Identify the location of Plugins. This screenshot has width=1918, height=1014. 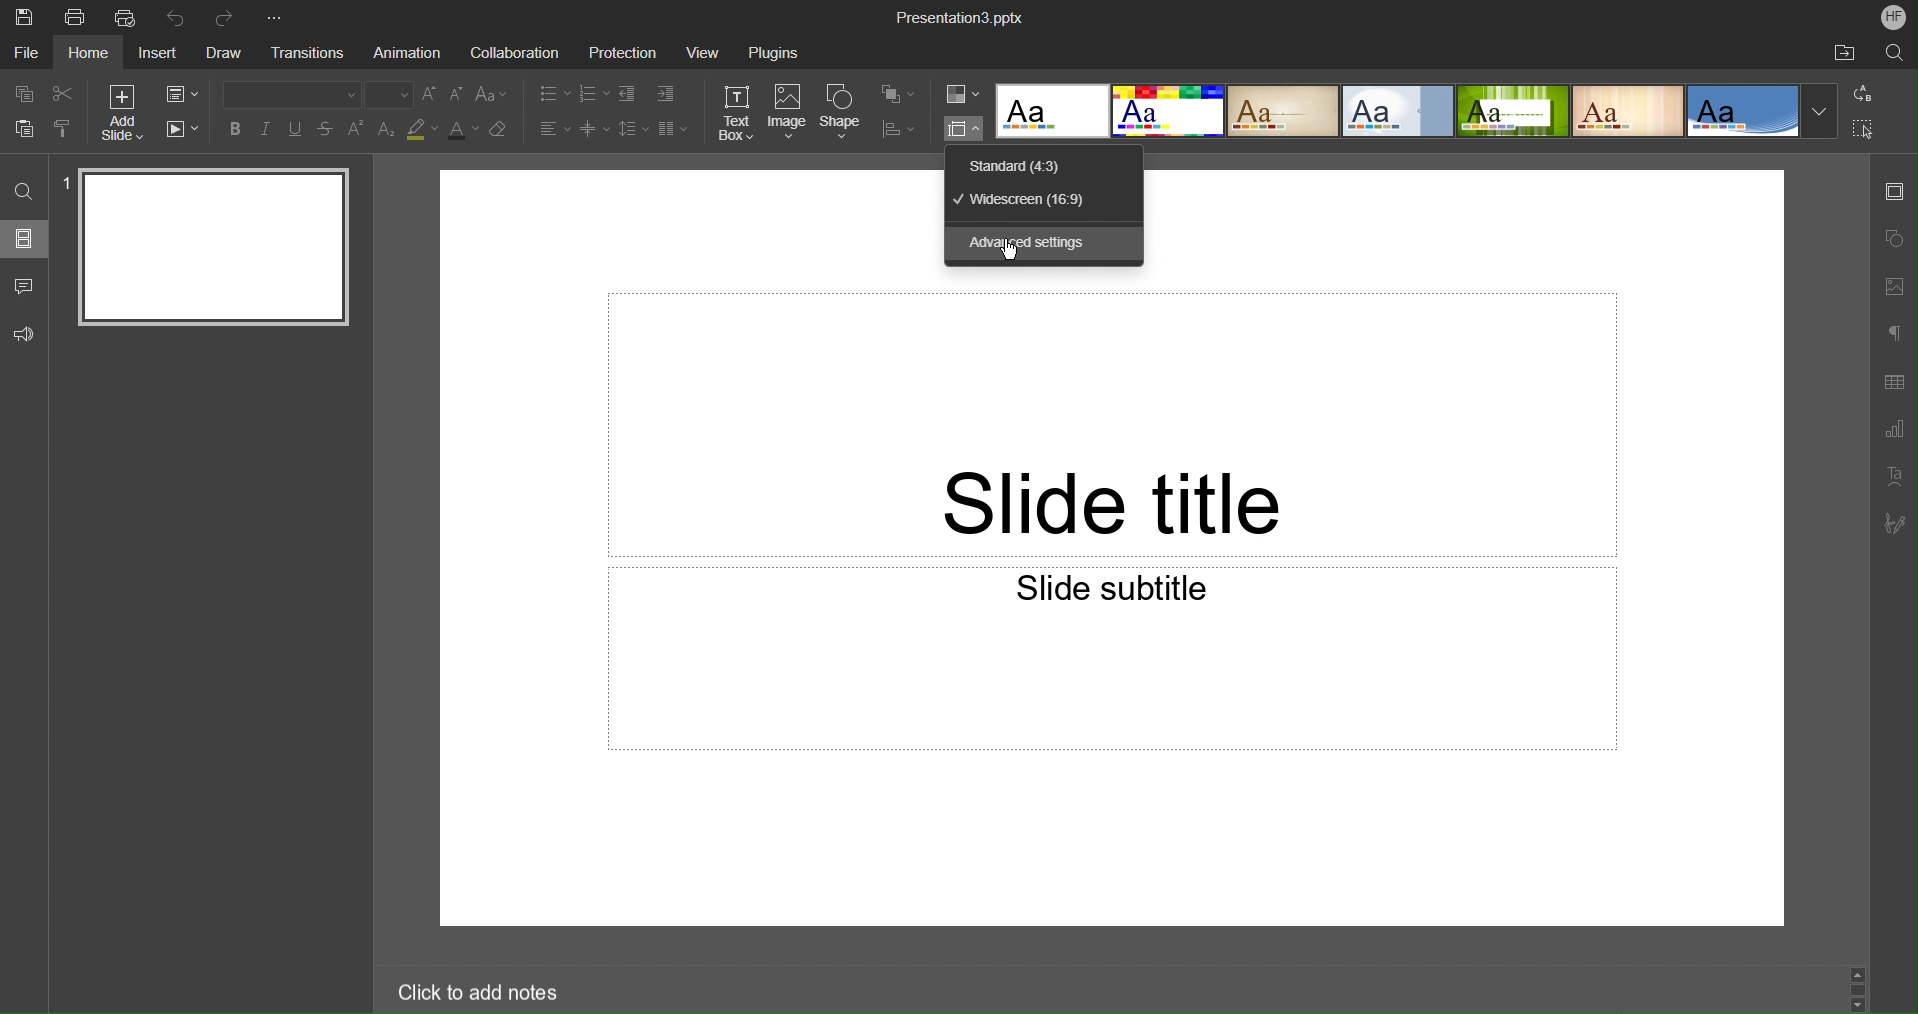
(772, 55).